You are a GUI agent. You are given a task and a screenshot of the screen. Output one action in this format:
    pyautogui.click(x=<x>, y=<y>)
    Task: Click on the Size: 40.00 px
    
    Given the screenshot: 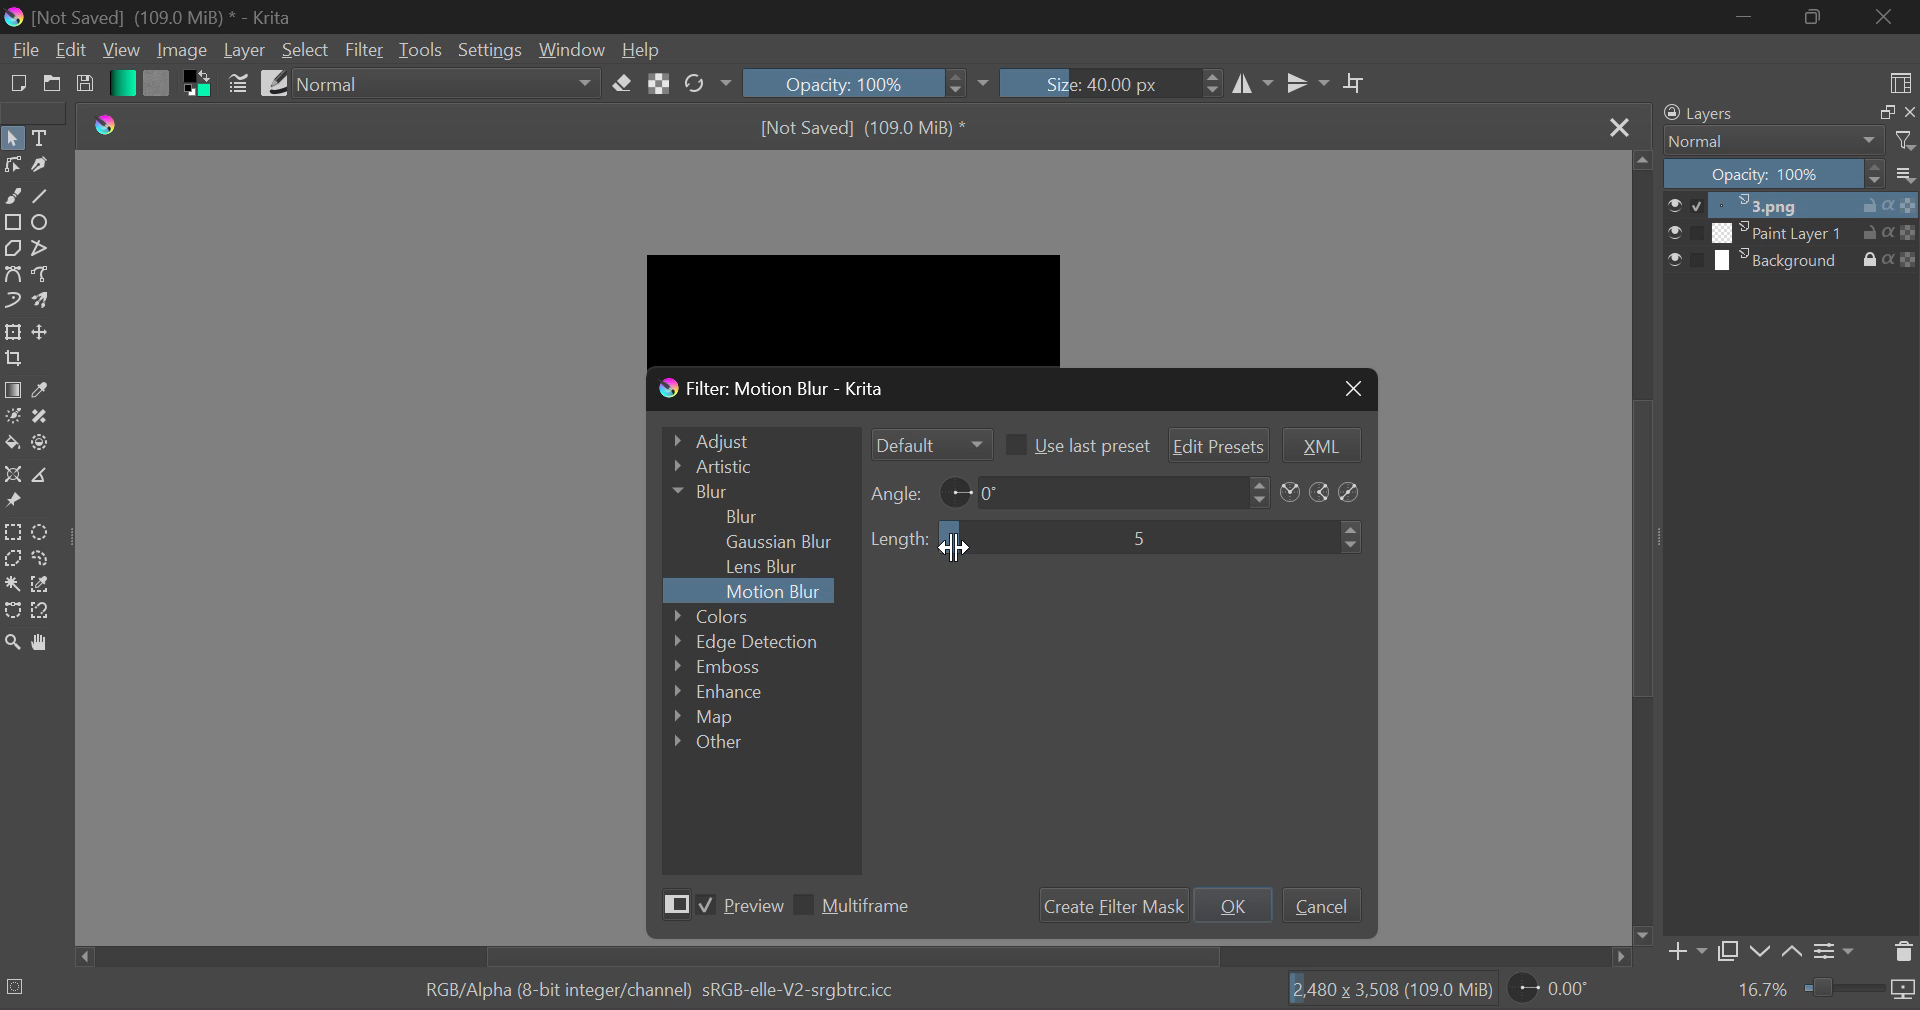 What is the action you would take?
    pyautogui.click(x=1096, y=84)
    